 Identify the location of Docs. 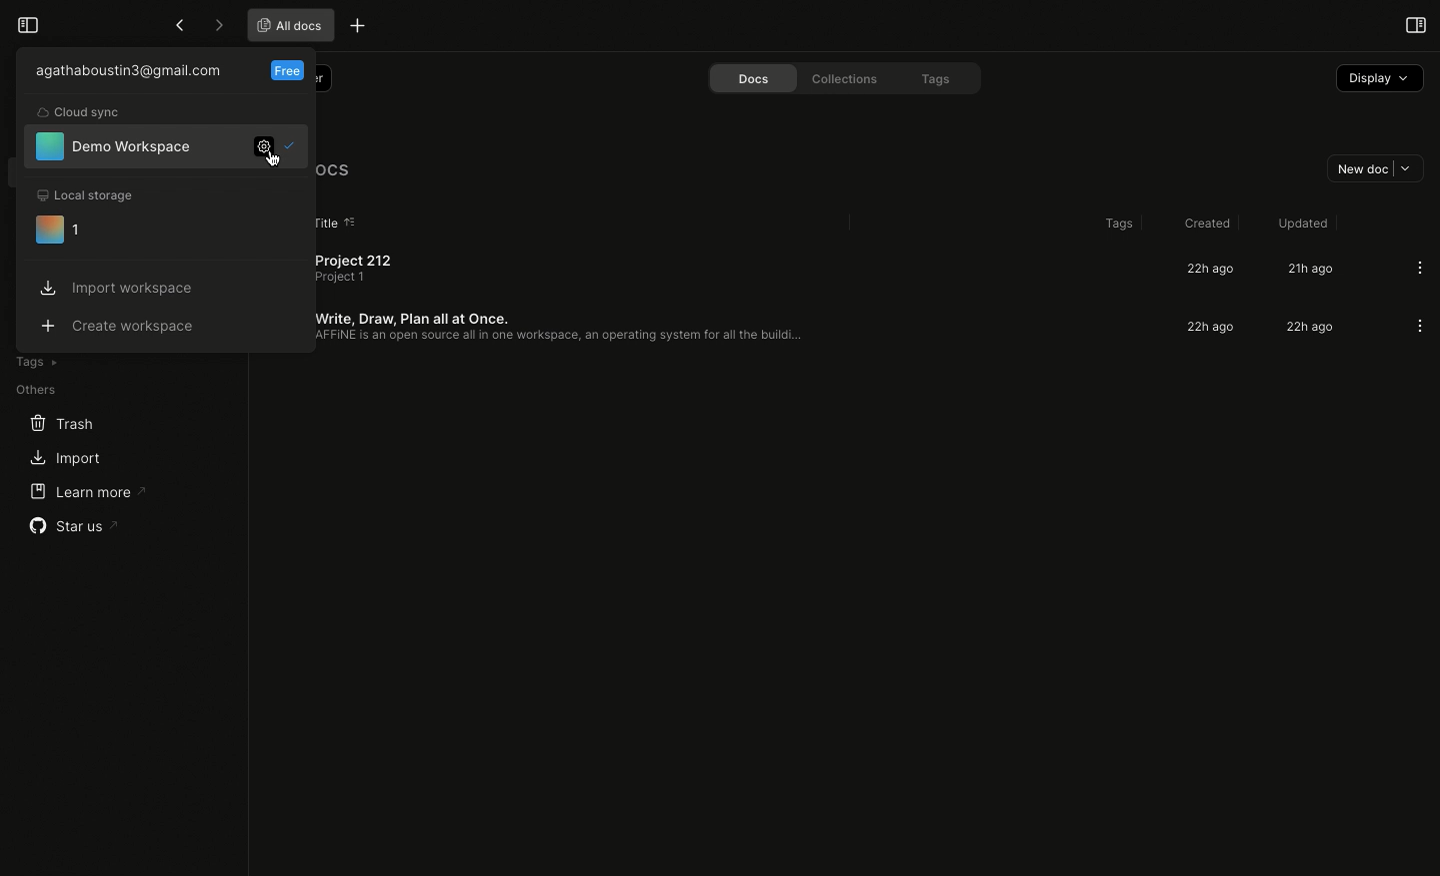
(748, 77).